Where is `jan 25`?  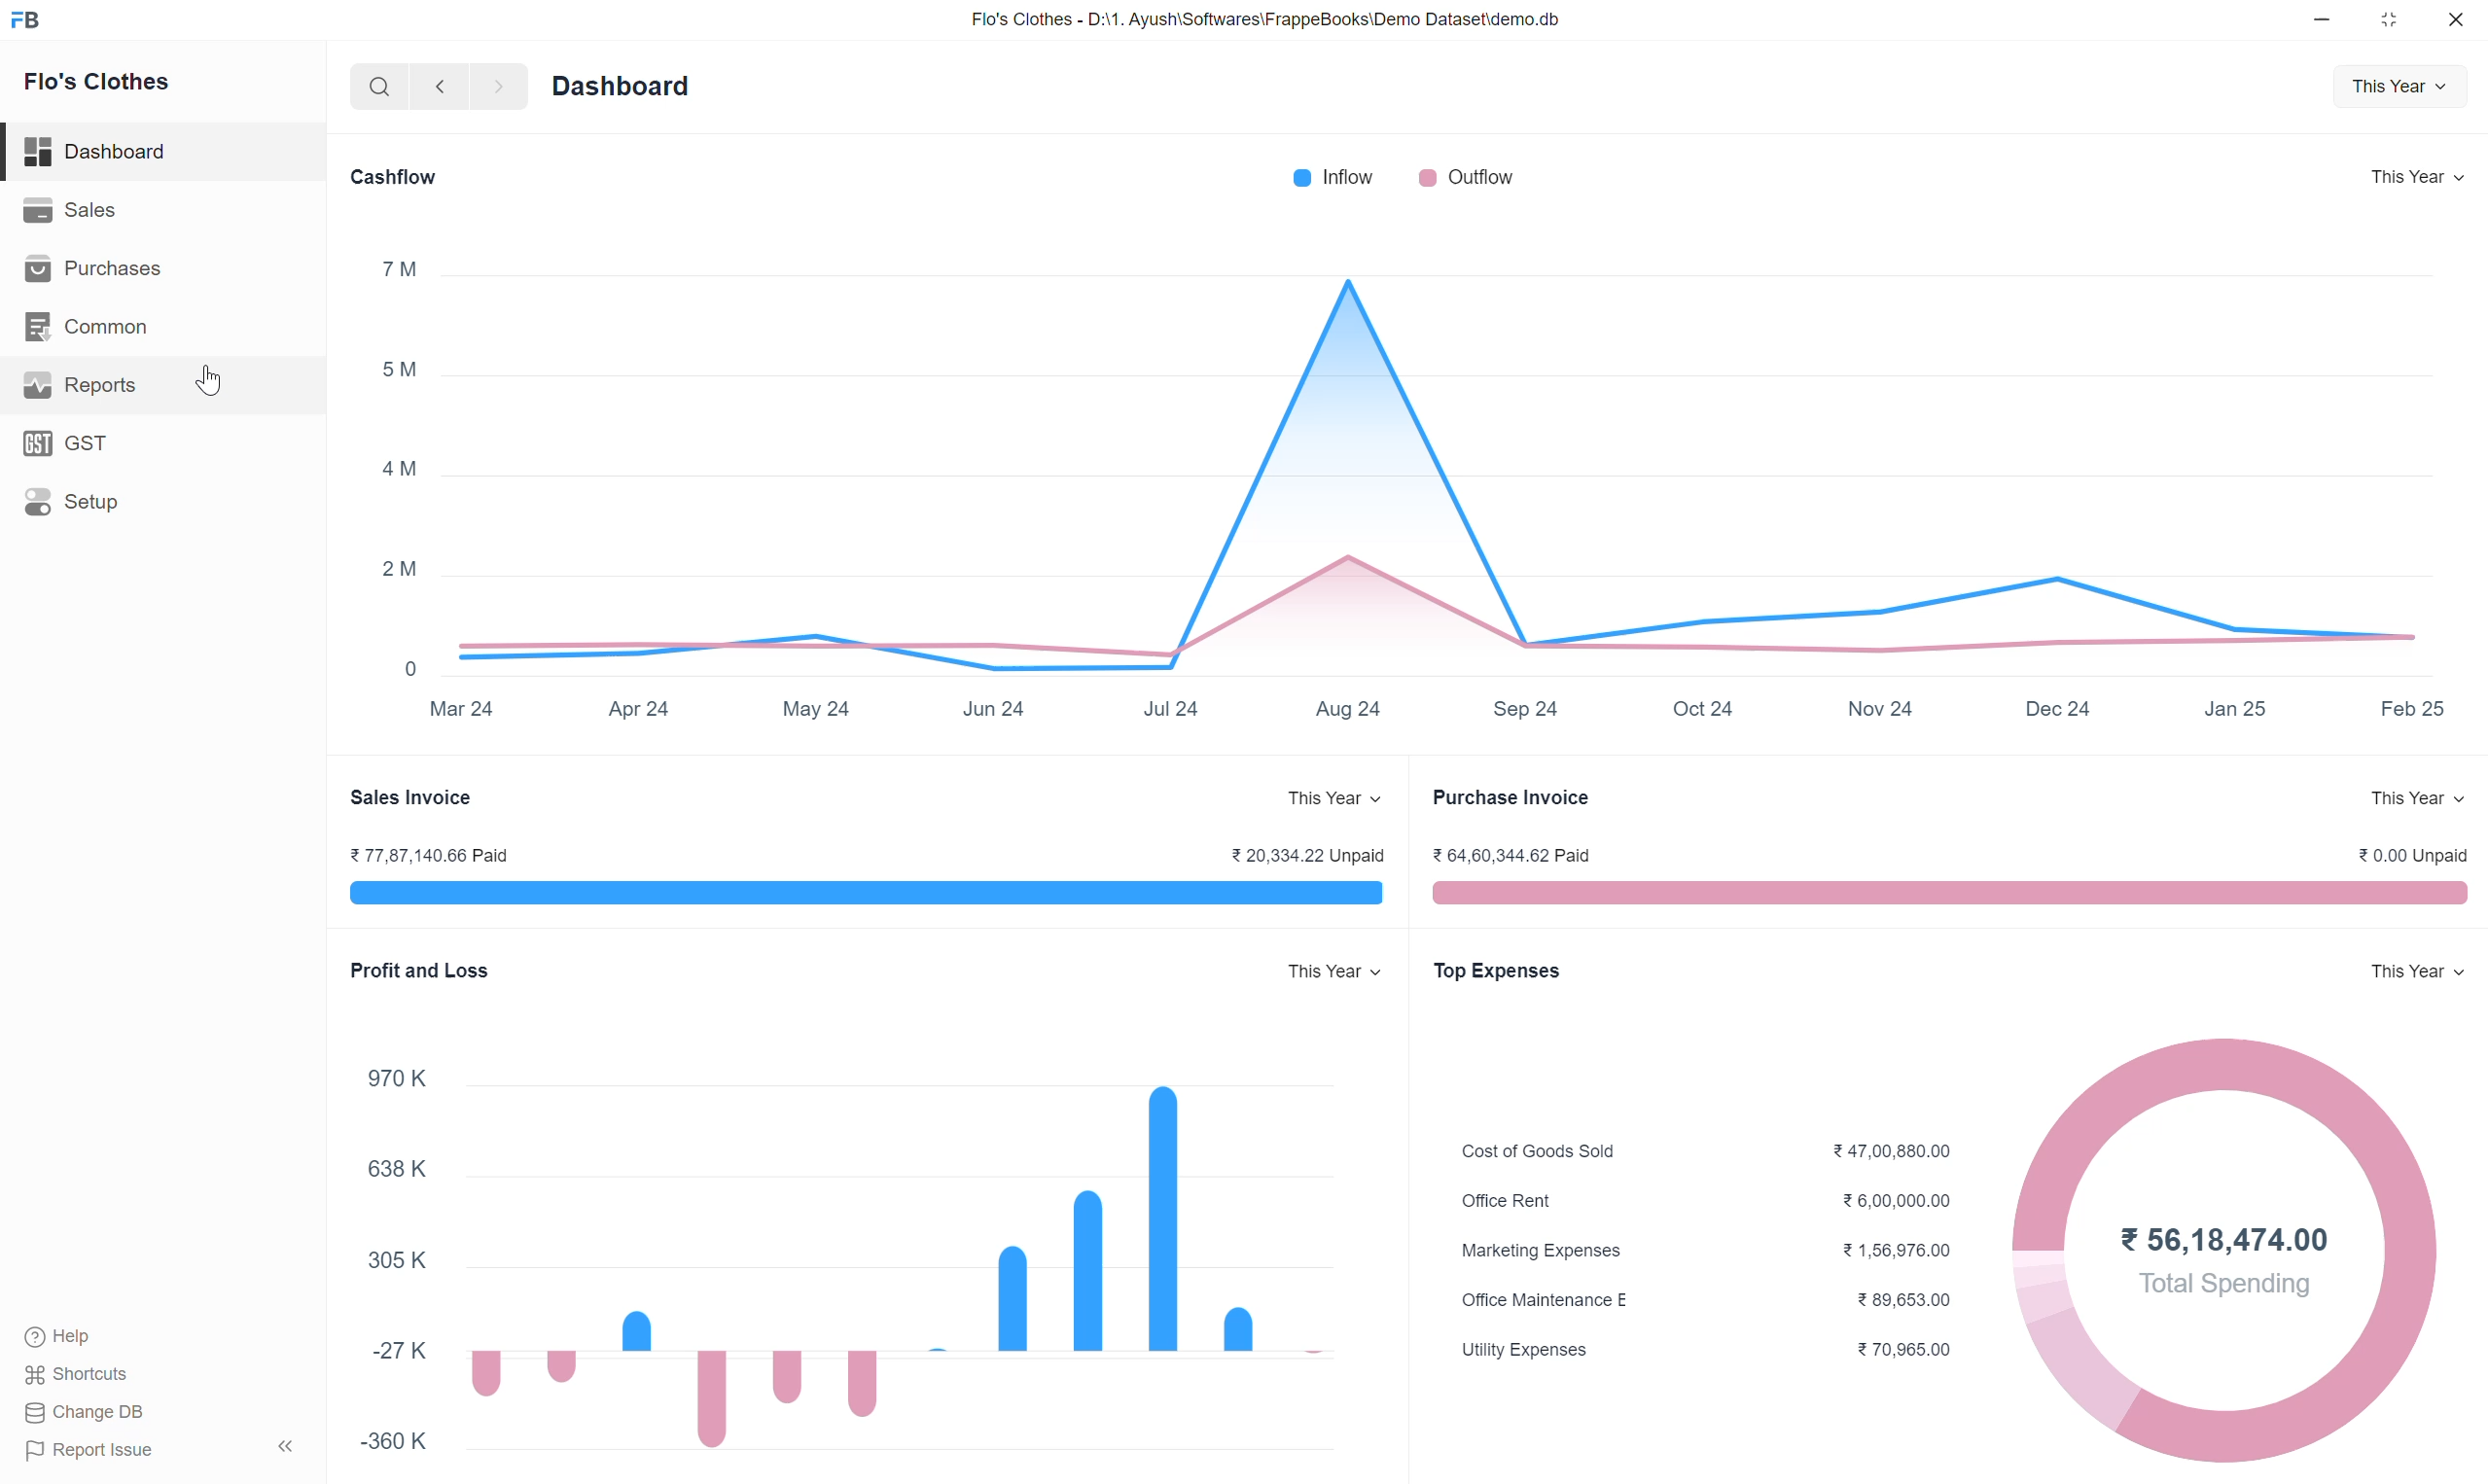 jan 25 is located at coordinates (2235, 710).